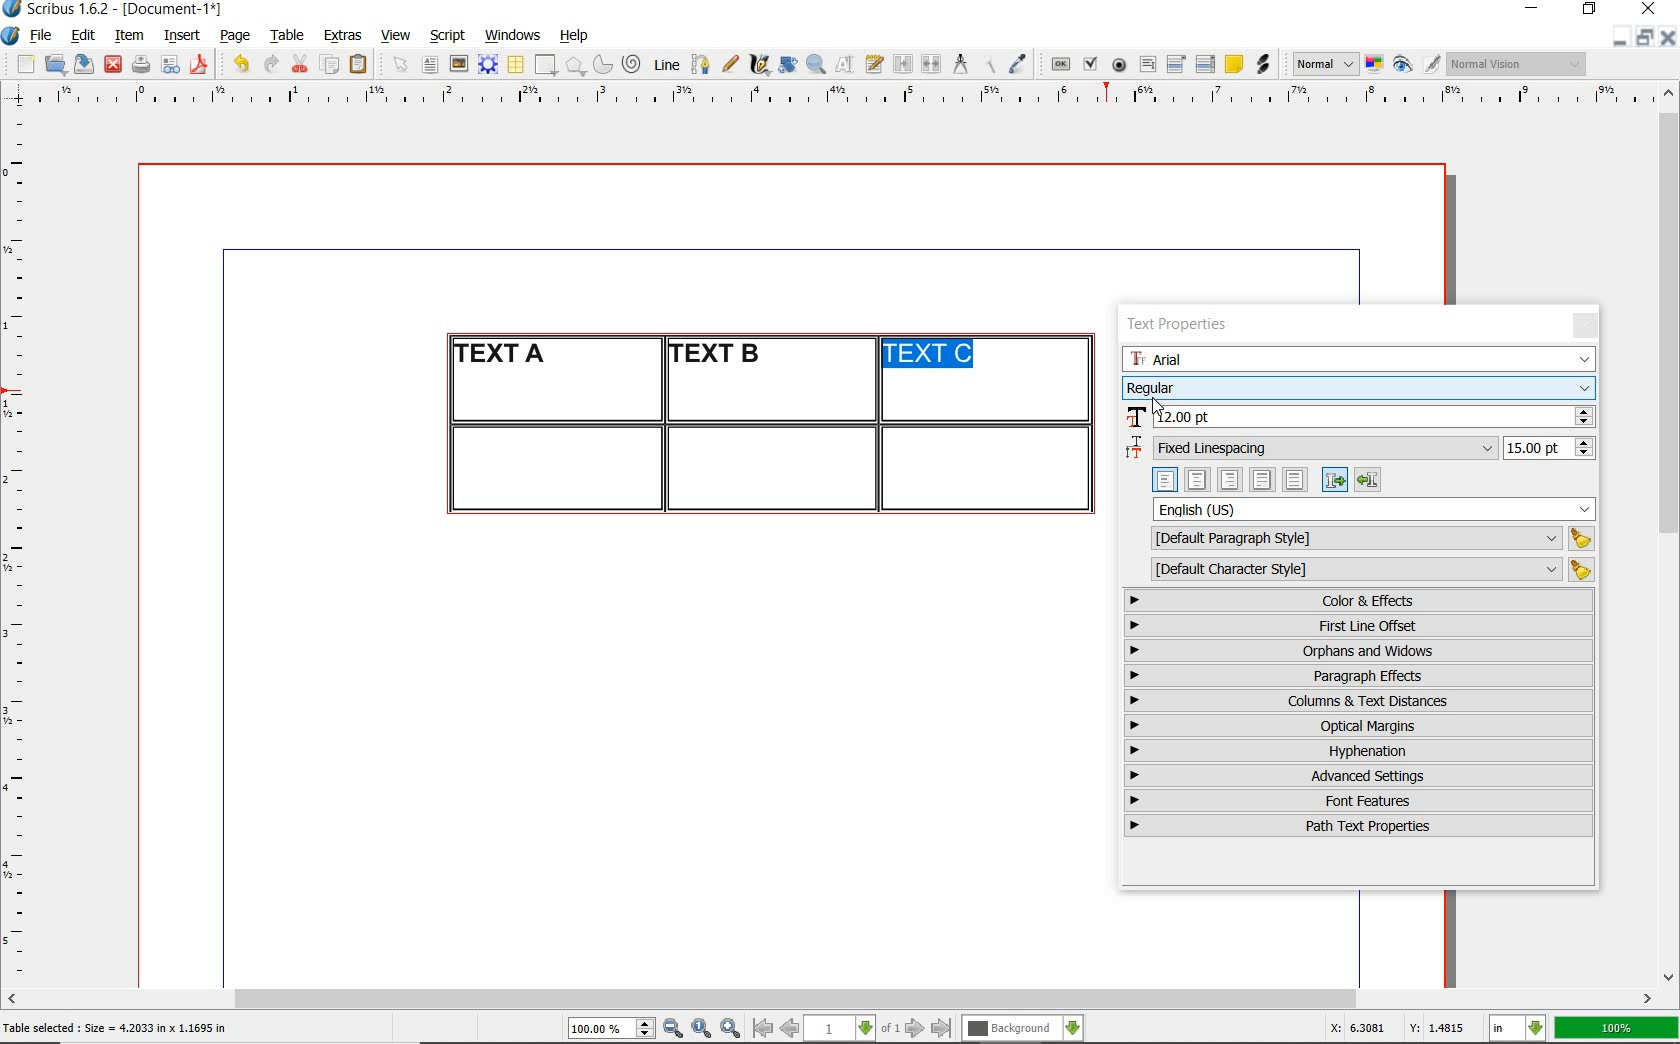 This screenshot has height=1044, width=1680. Describe the element at coordinates (343, 37) in the screenshot. I see `extras` at that location.